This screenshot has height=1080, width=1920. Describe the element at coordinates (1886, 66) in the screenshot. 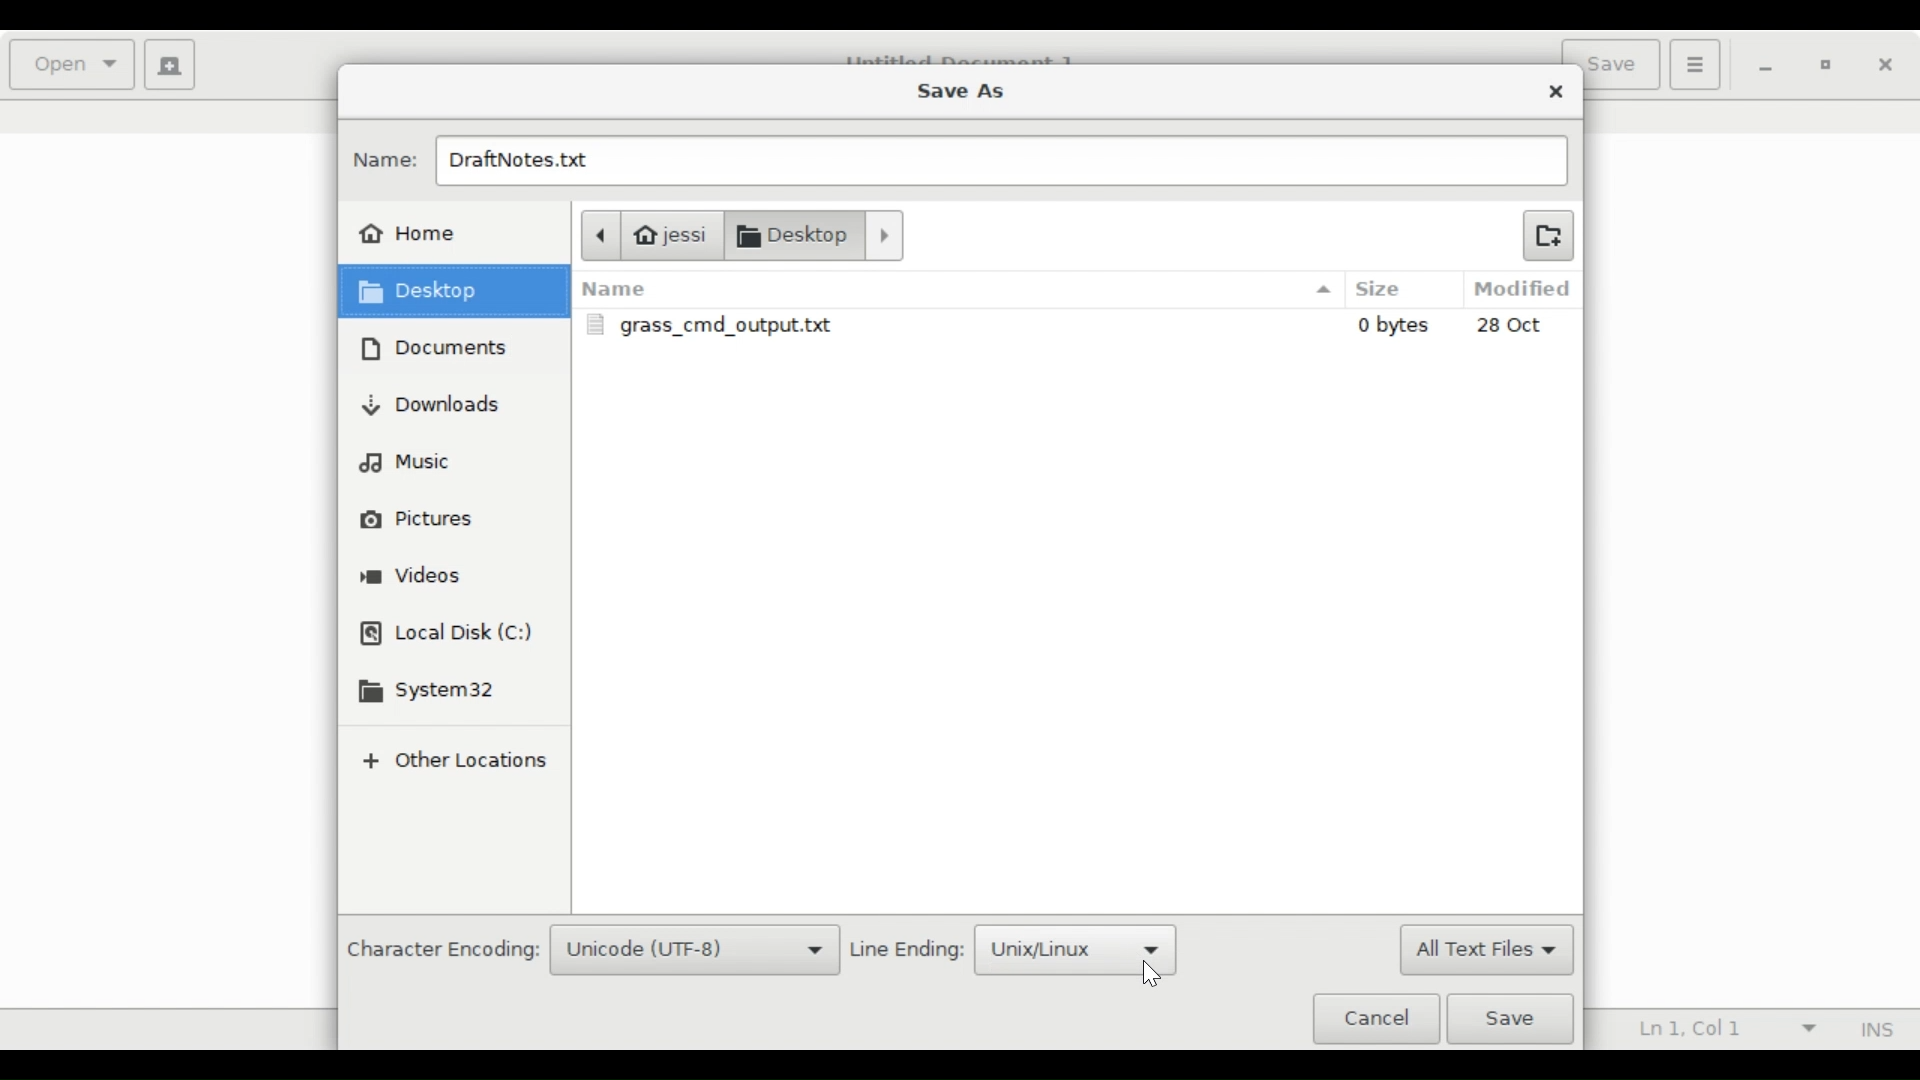

I see `Close` at that location.